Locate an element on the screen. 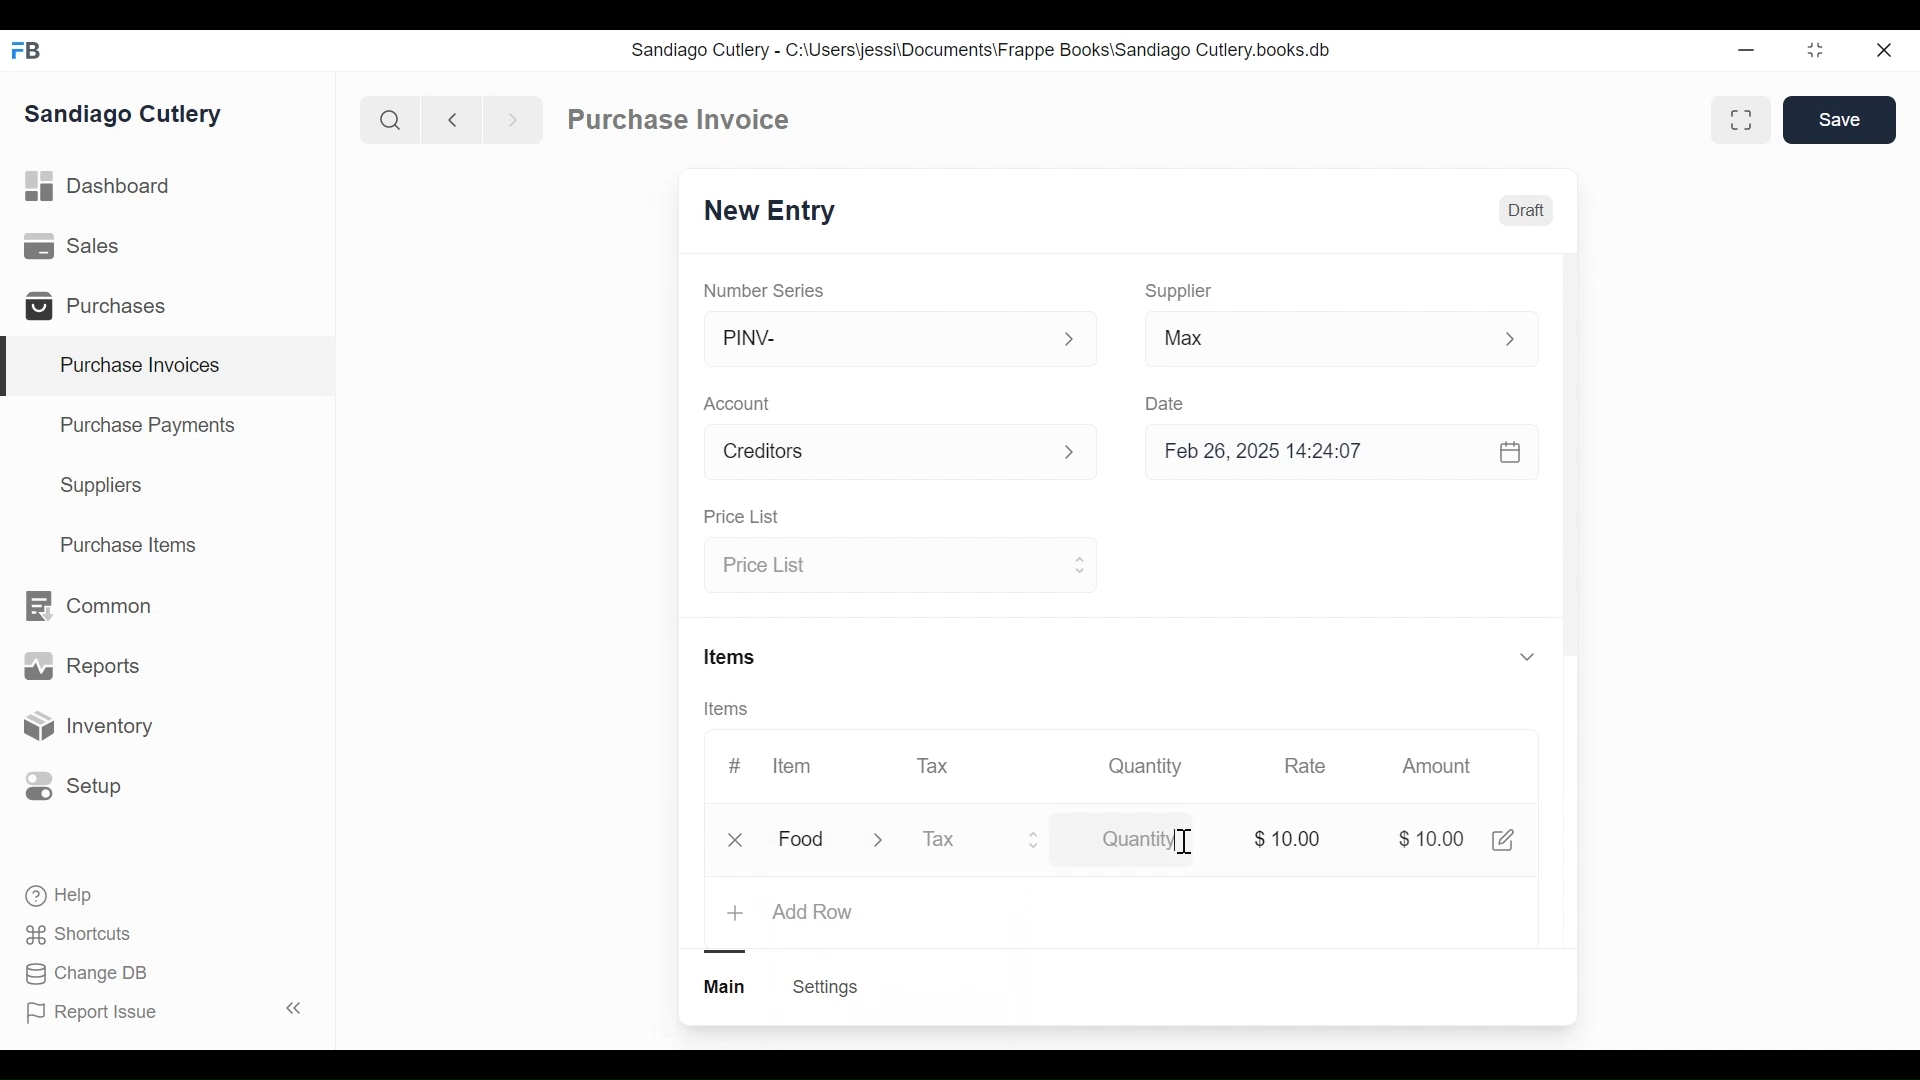 Image resolution: width=1920 pixels, height=1080 pixels. Save is located at coordinates (1842, 120).